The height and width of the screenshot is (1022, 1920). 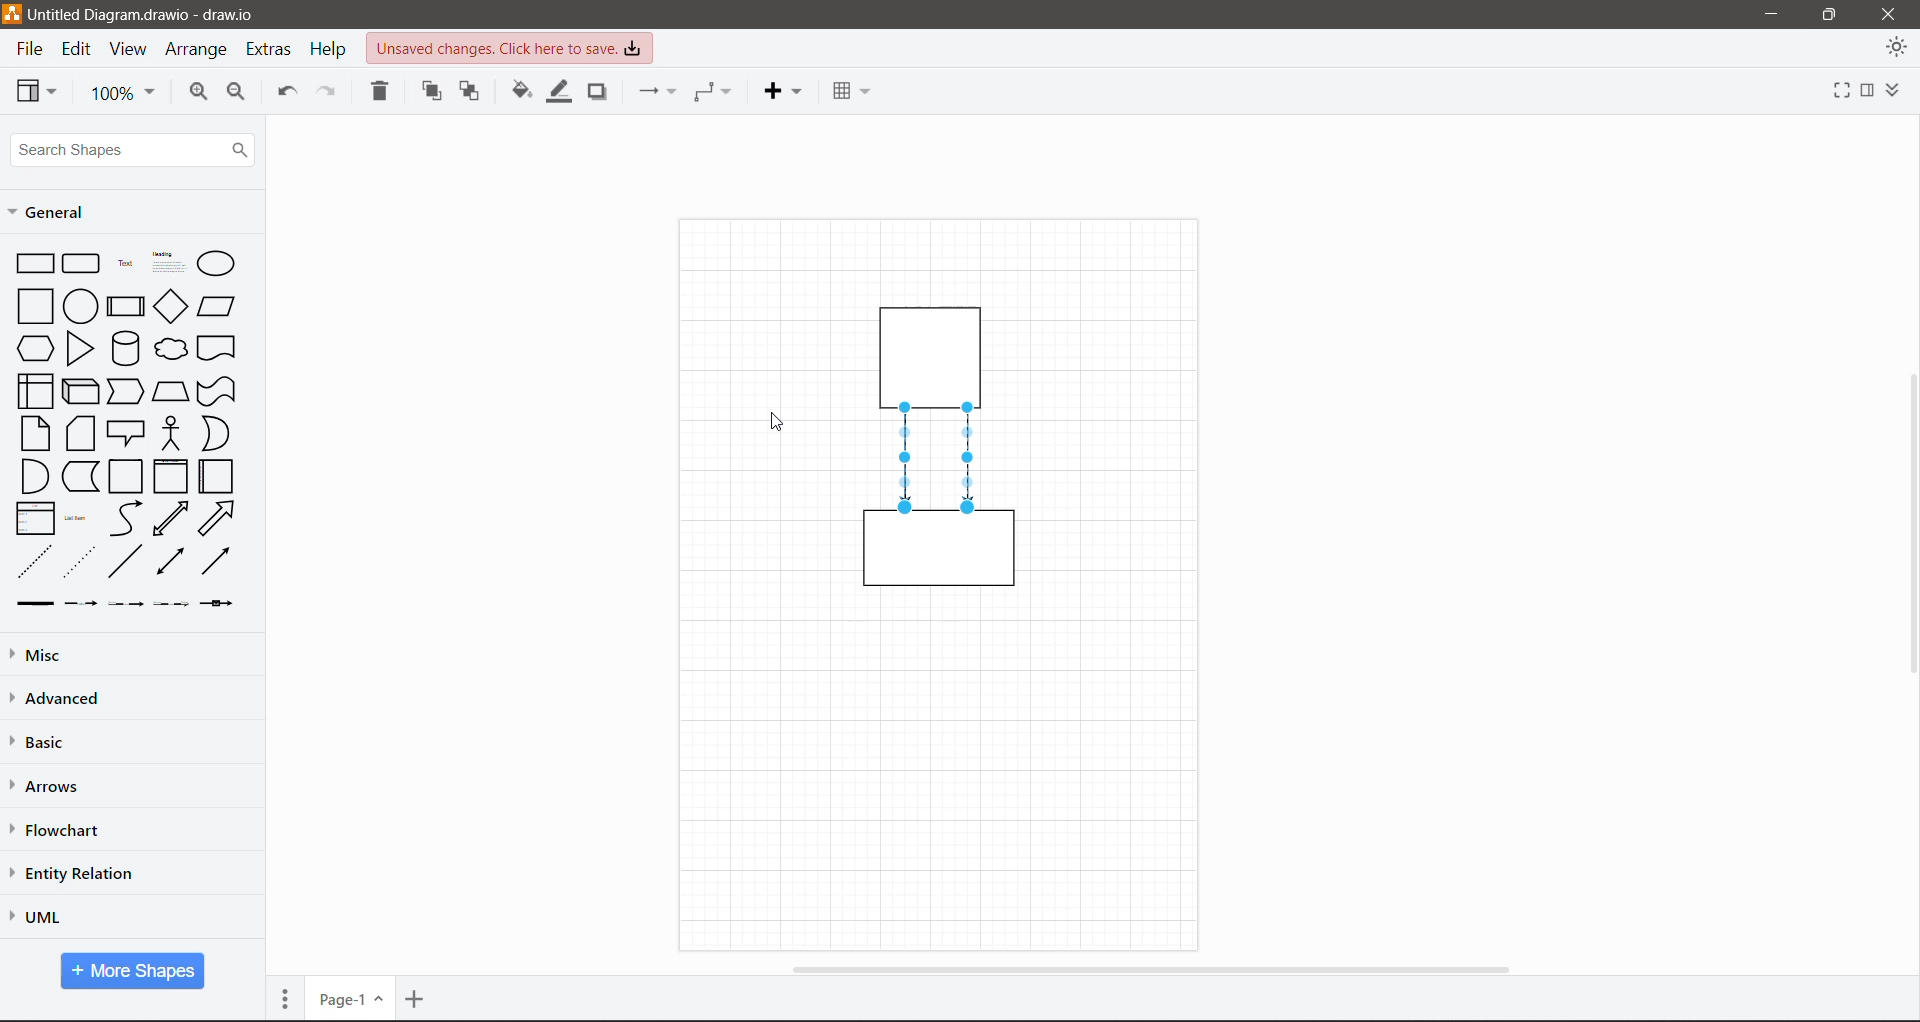 What do you see at coordinates (37, 90) in the screenshot?
I see `View` at bounding box center [37, 90].